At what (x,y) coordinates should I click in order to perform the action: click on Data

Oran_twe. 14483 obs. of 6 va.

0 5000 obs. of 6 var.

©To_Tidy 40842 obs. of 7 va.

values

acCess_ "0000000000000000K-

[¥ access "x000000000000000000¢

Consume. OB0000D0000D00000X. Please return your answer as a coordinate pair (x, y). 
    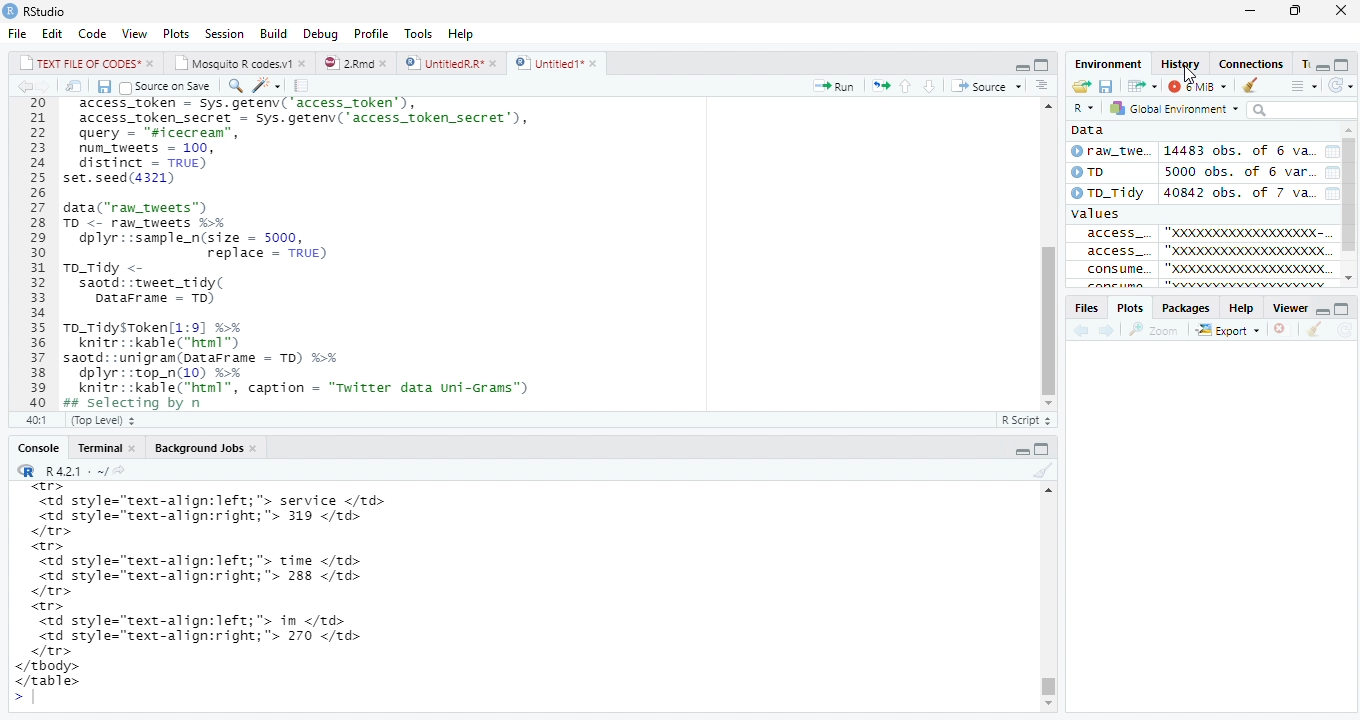
    Looking at the image, I should click on (1204, 205).